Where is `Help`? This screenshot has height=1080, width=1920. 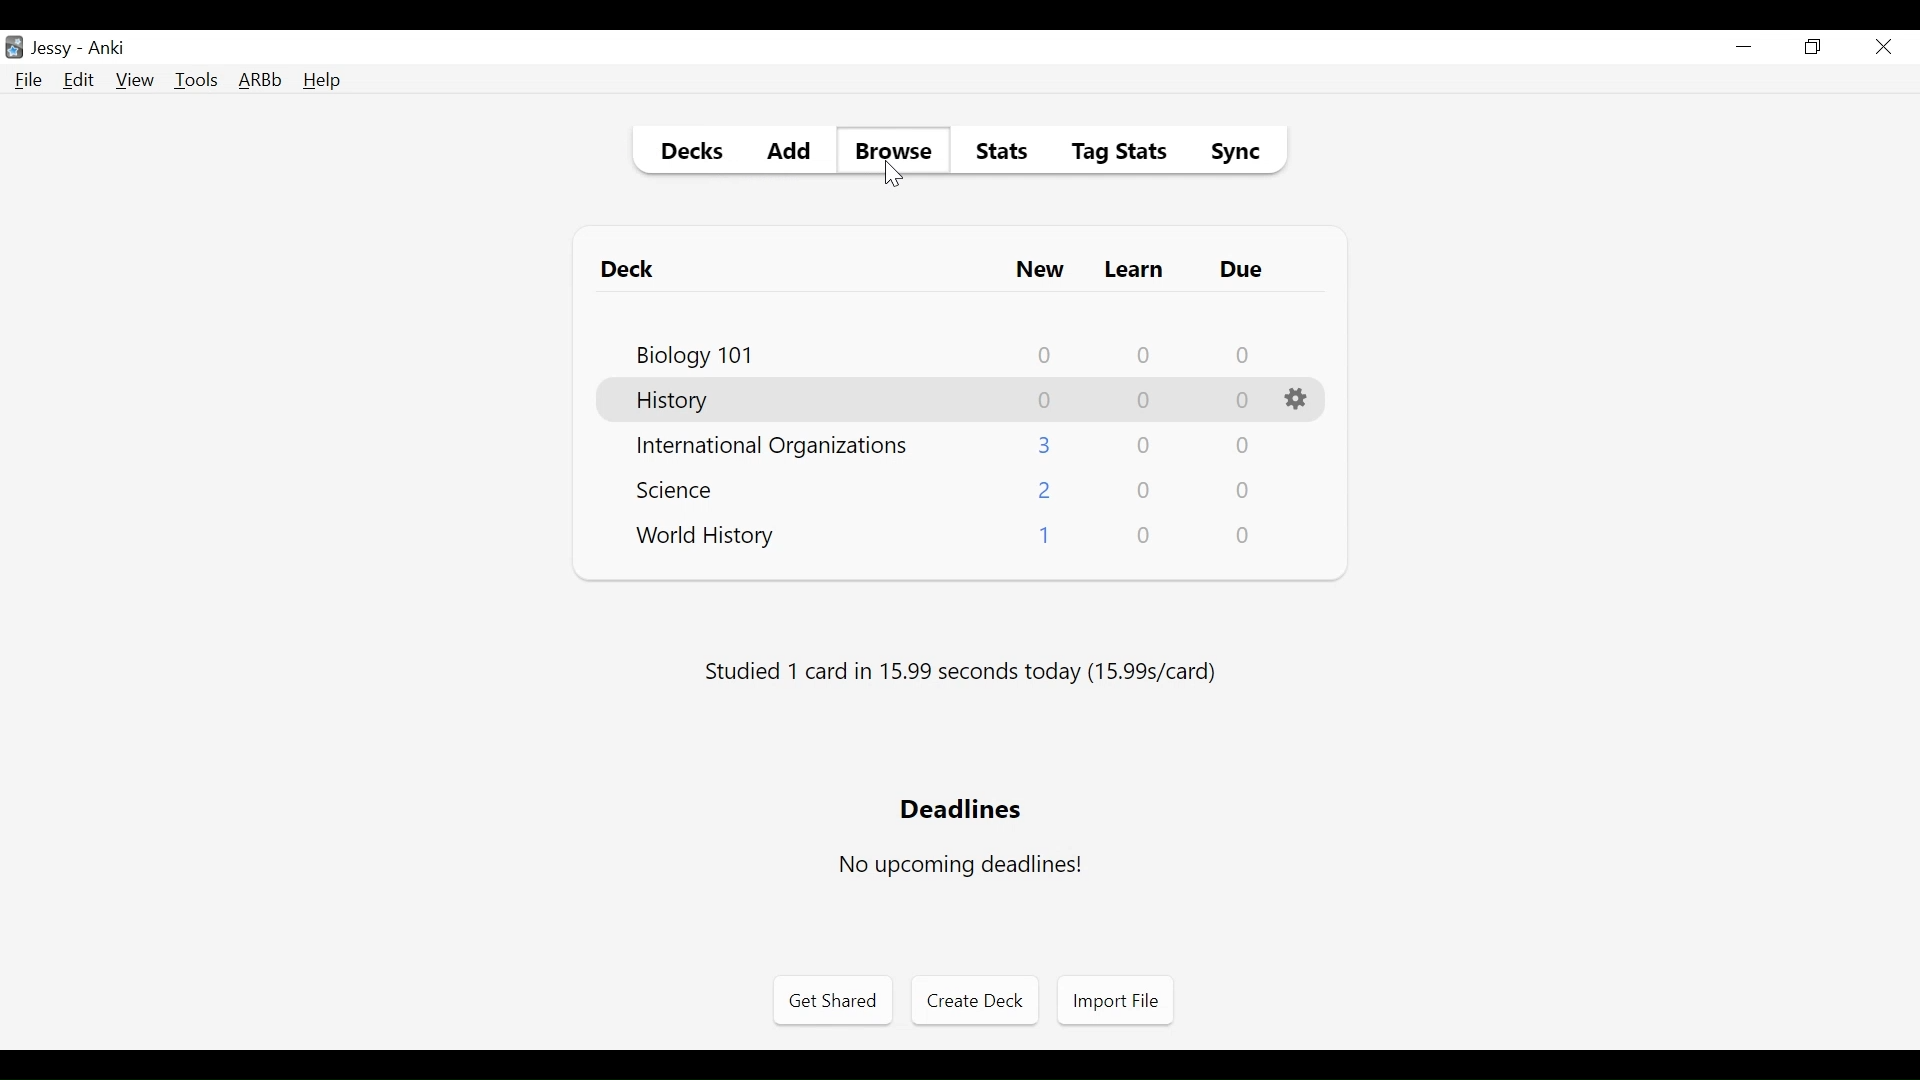 Help is located at coordinates (323, 80).